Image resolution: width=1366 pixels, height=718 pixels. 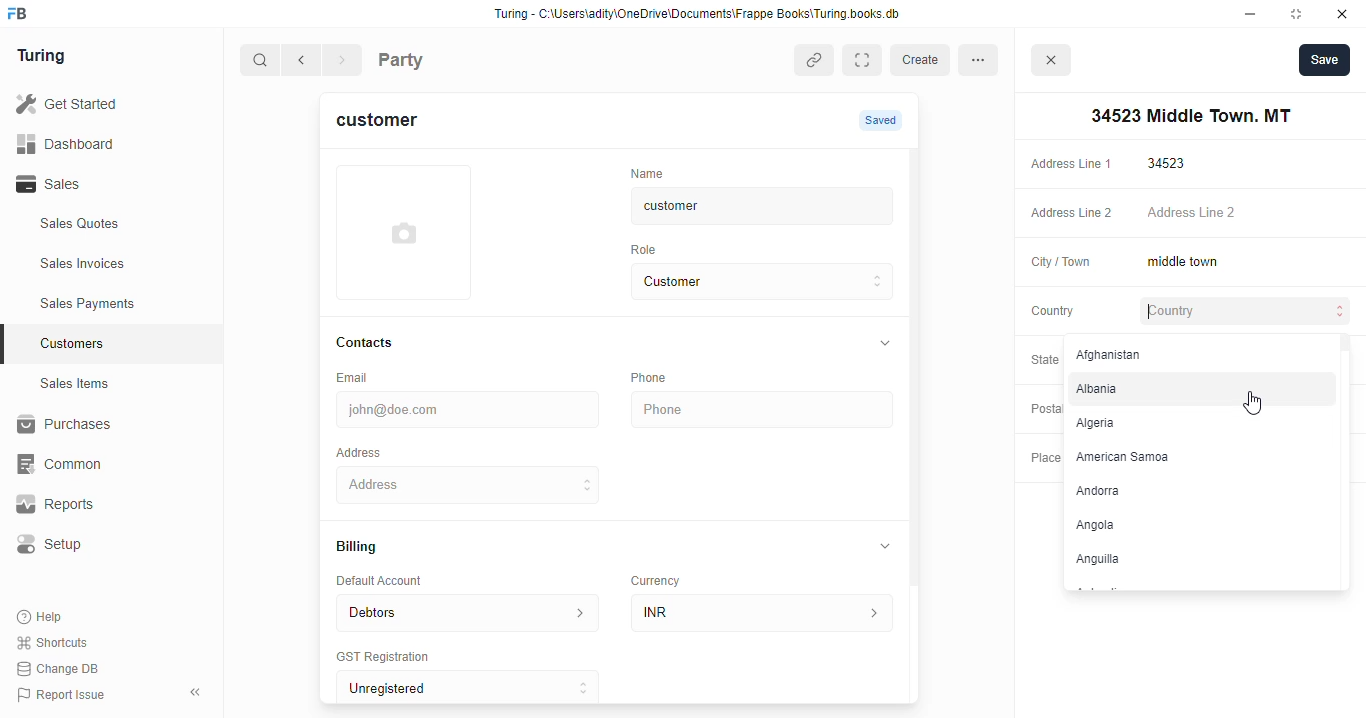 I want to click on Dashboard, so click(x=95, y=143).